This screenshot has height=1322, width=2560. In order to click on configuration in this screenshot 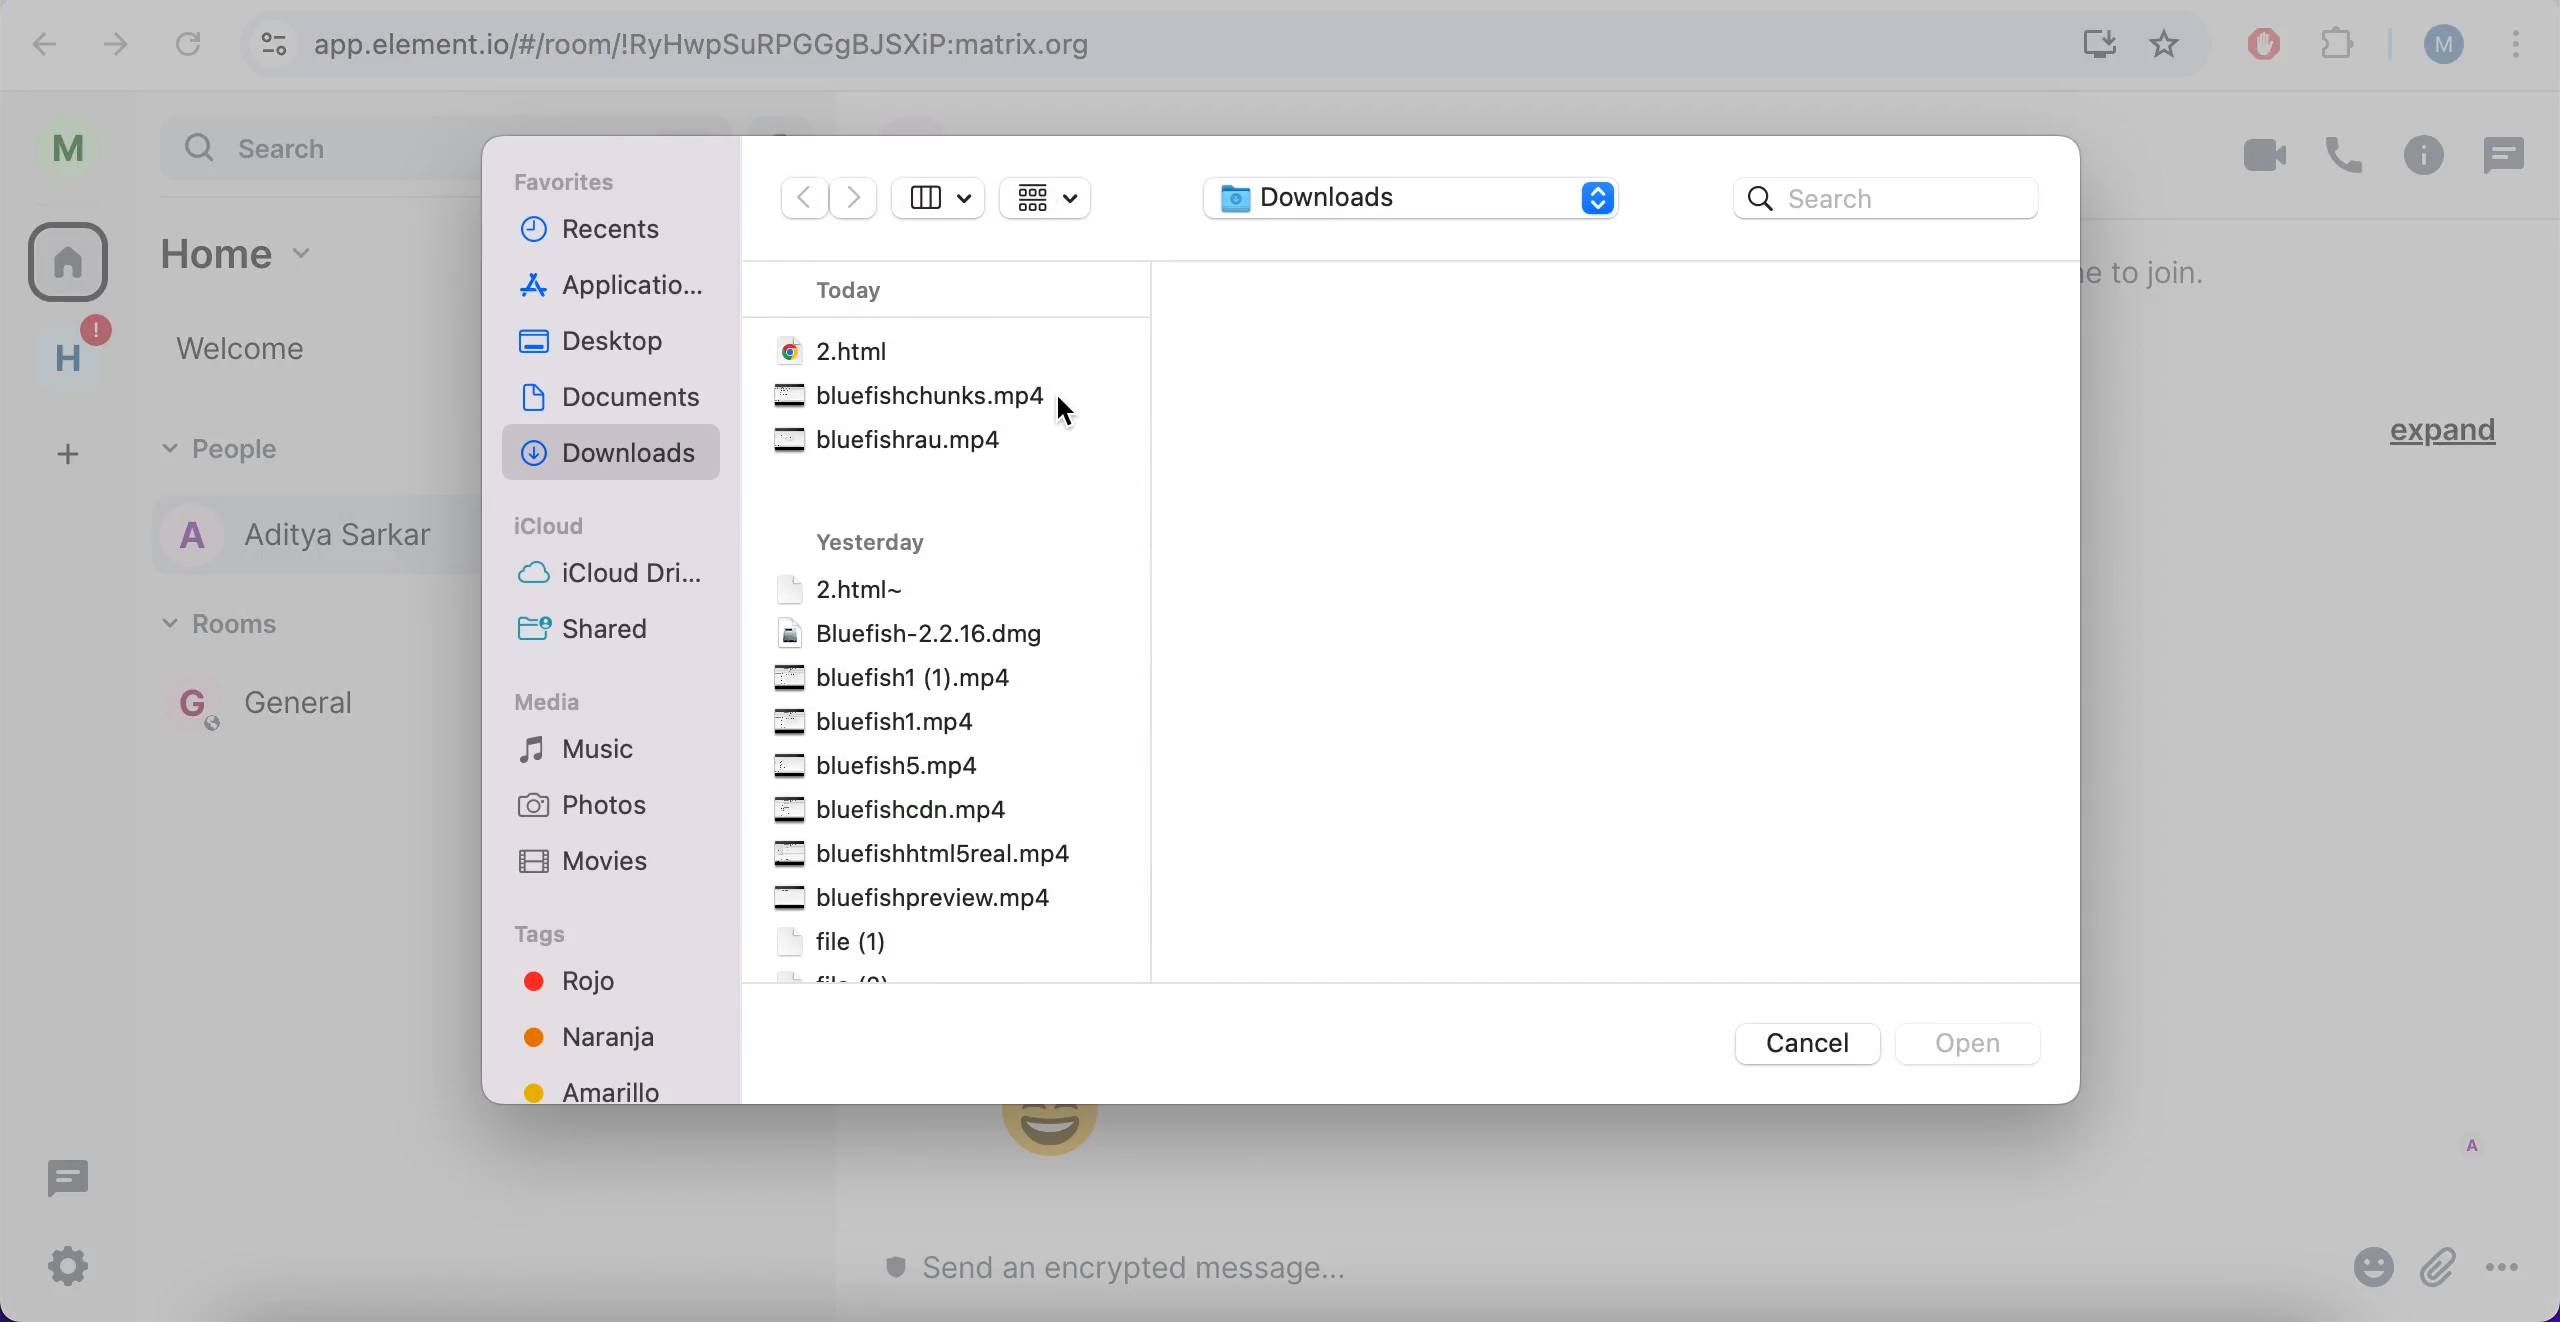, I will do `click(75, 1270)`.